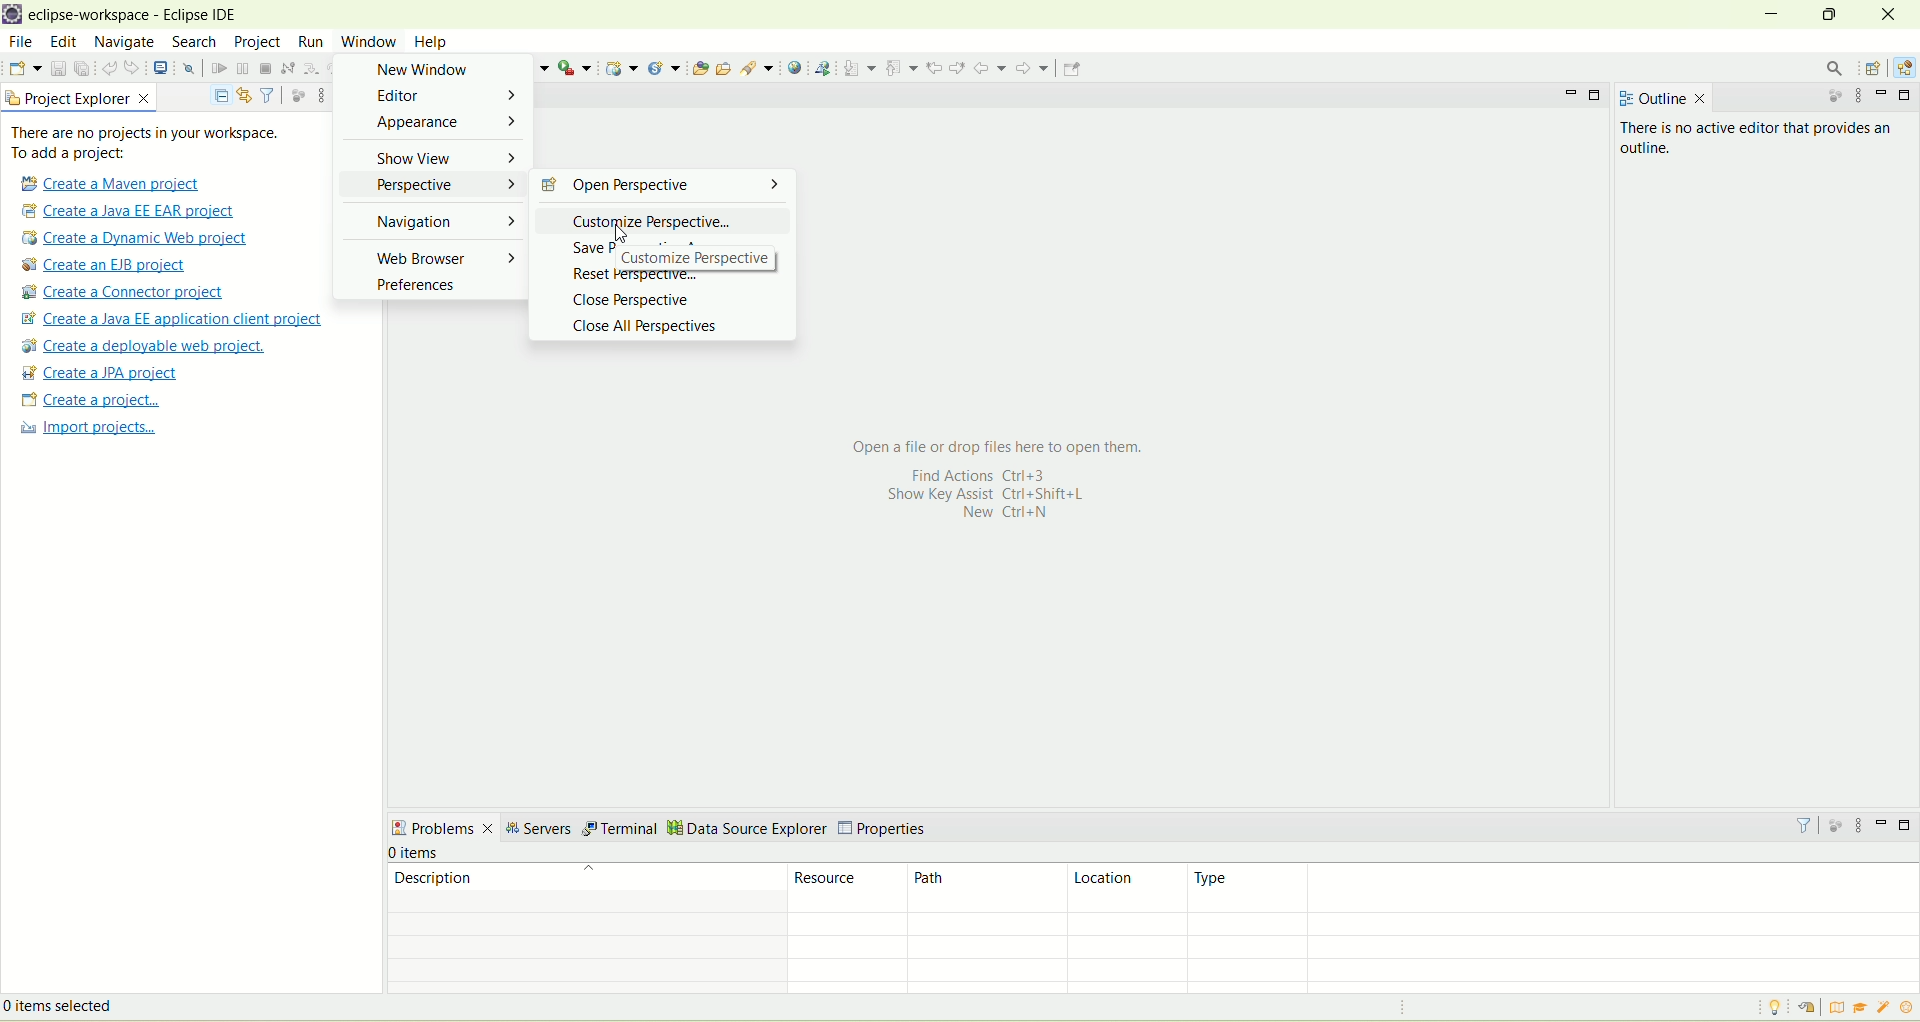  Describe the element at coordinates (441, 124) in the screenshot. I see `appearance` at that location.